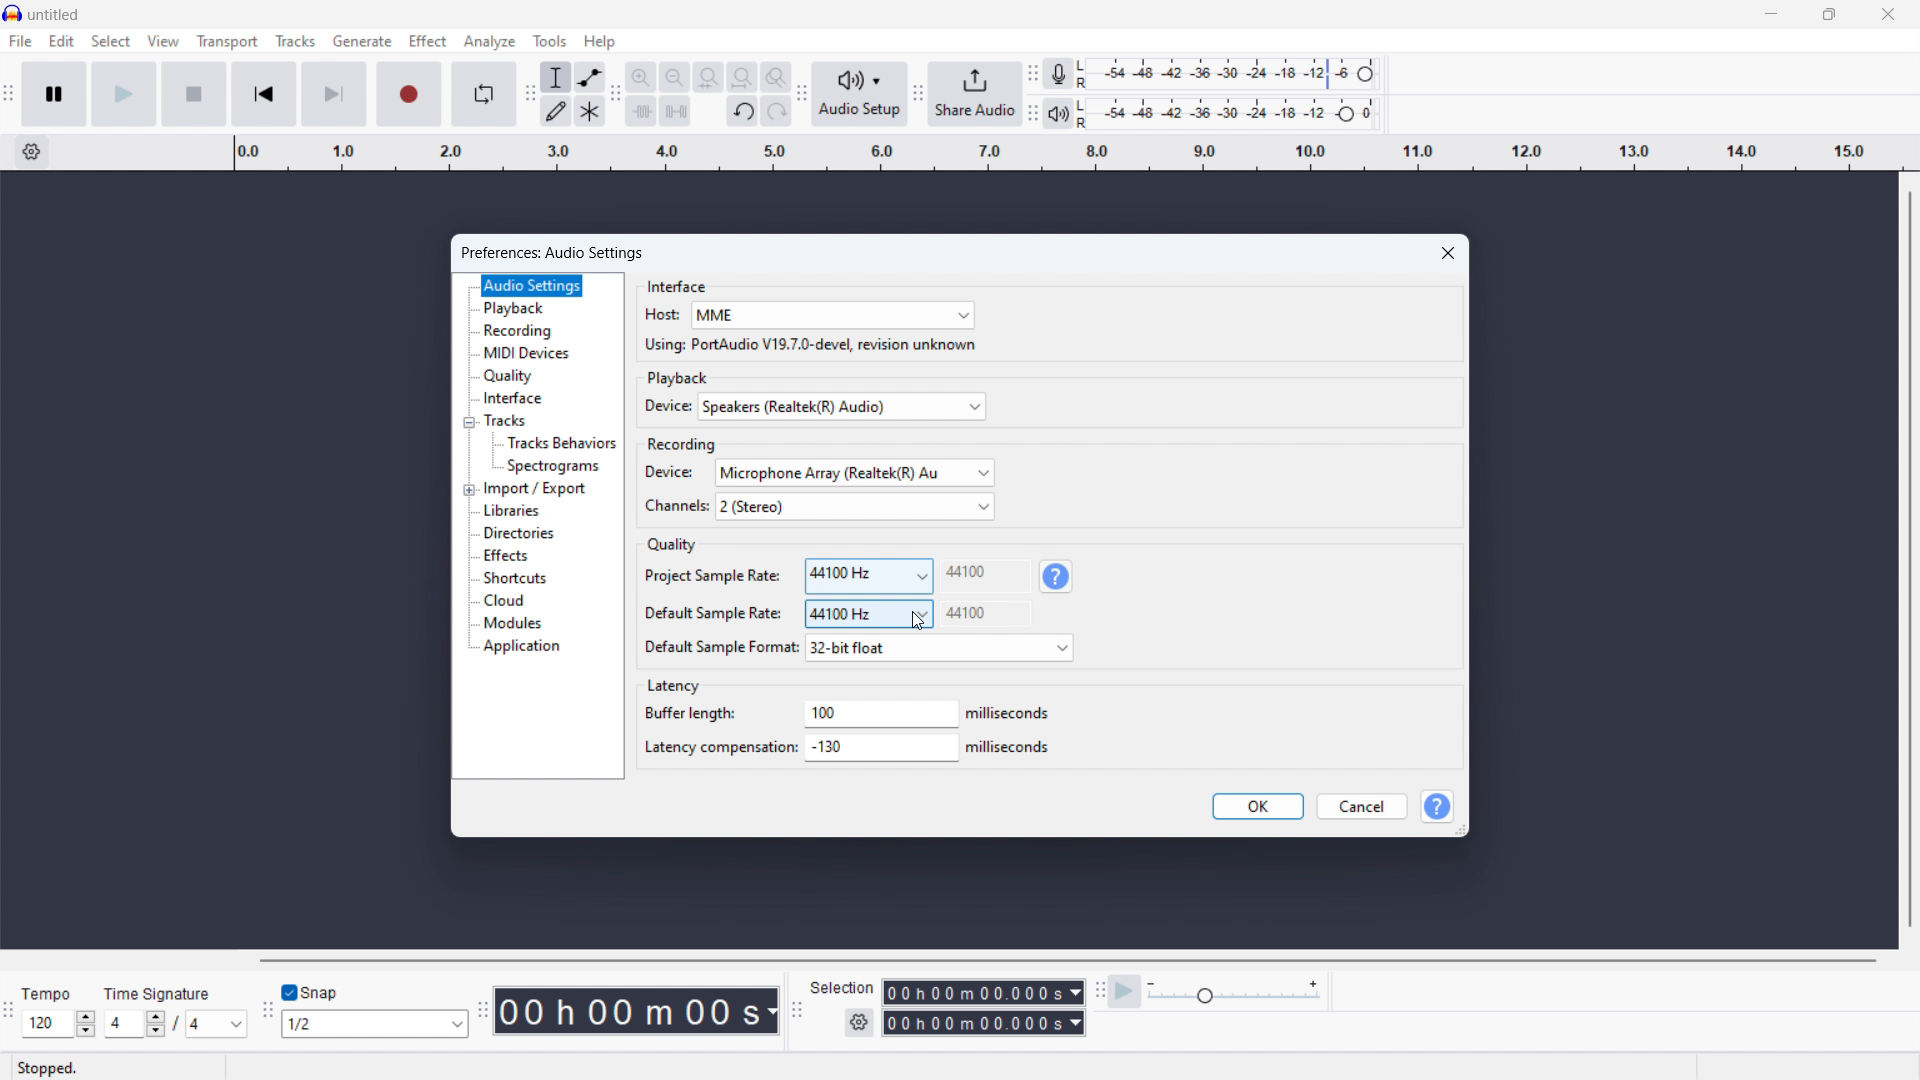 Image resolution: width=1920 pixels, height=1080 pixels. Describe the element at coordinates (47, 994) in the screenshot. I see `Tempo` at that location.